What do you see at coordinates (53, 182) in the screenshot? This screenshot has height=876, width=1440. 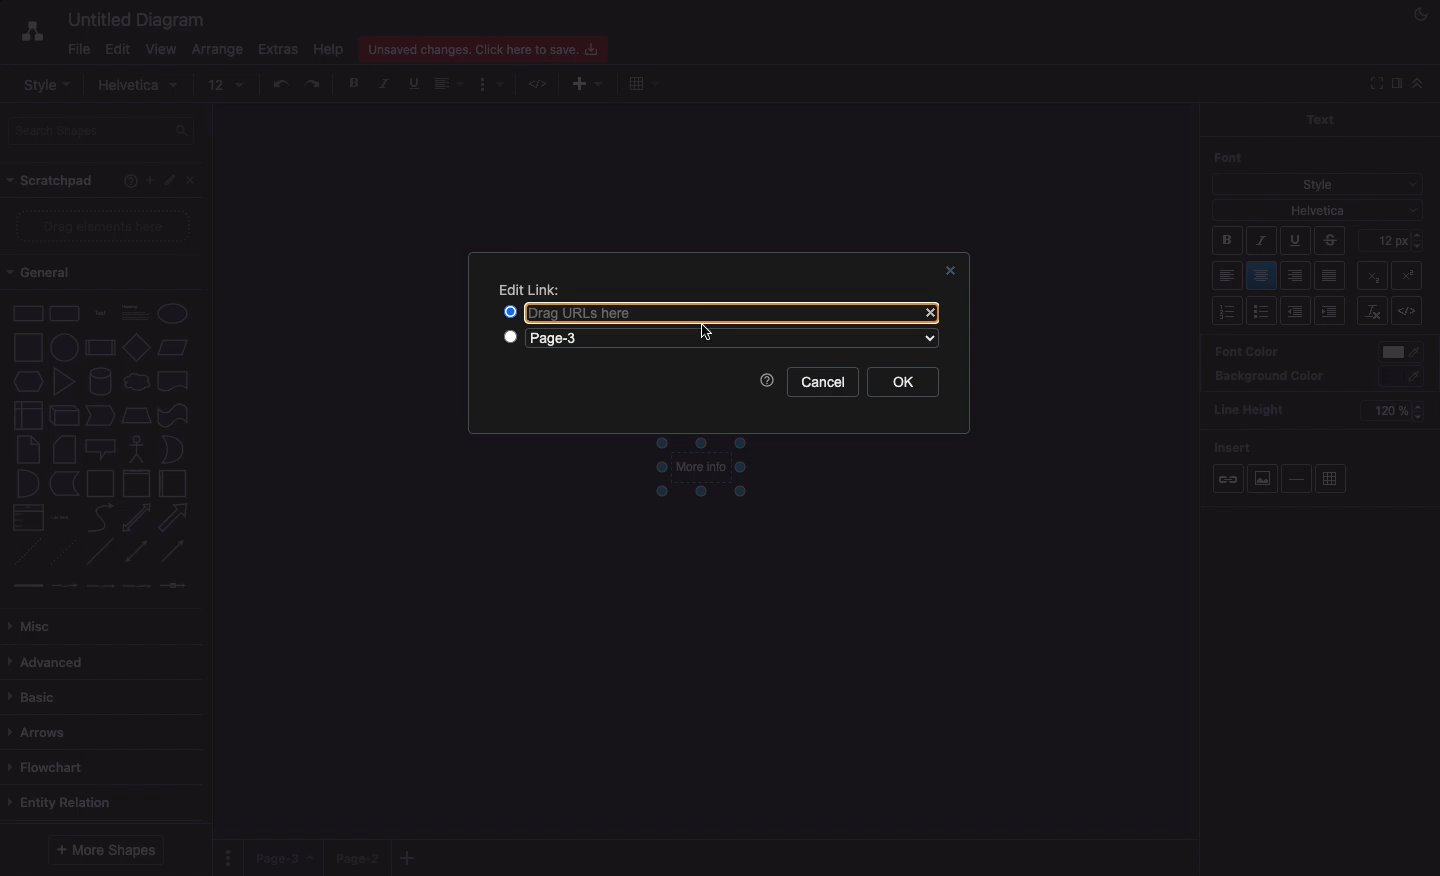 I see `Scratchpad` at bounding box center [53, 182].